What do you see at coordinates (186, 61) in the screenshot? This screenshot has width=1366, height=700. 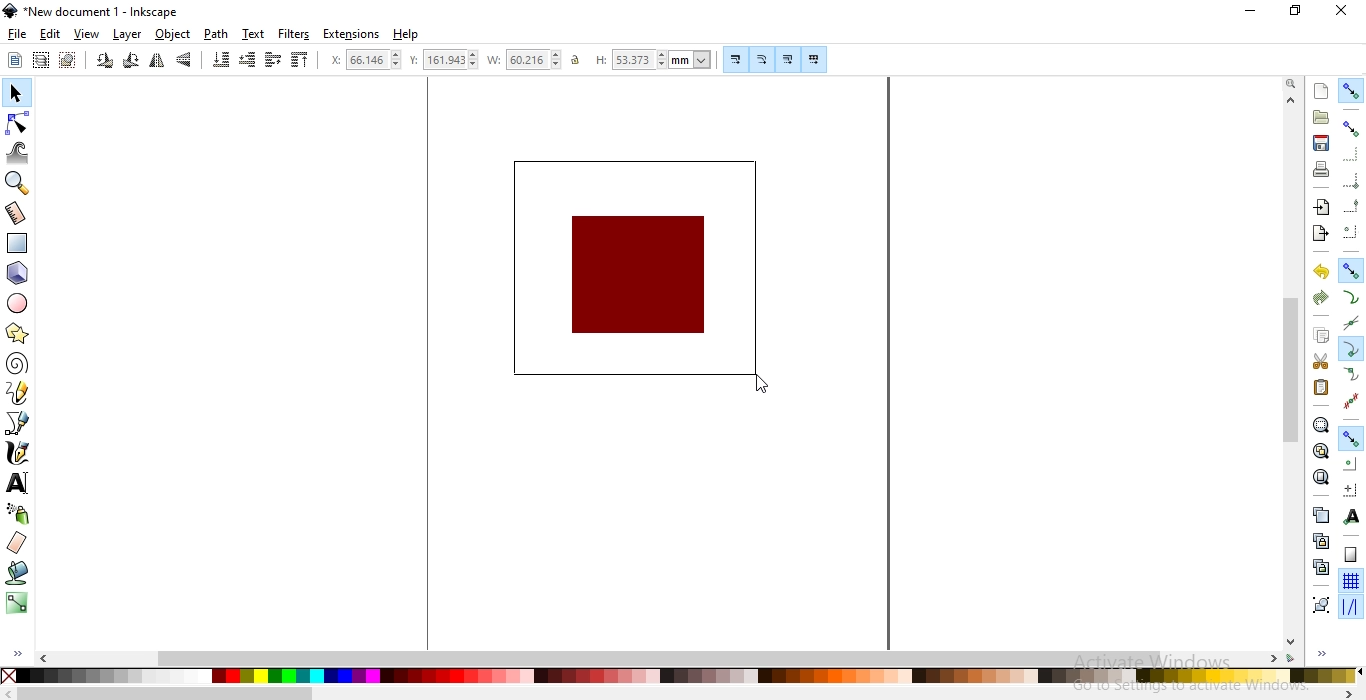 I see `flip vertically` at bounding box center [186, 61].